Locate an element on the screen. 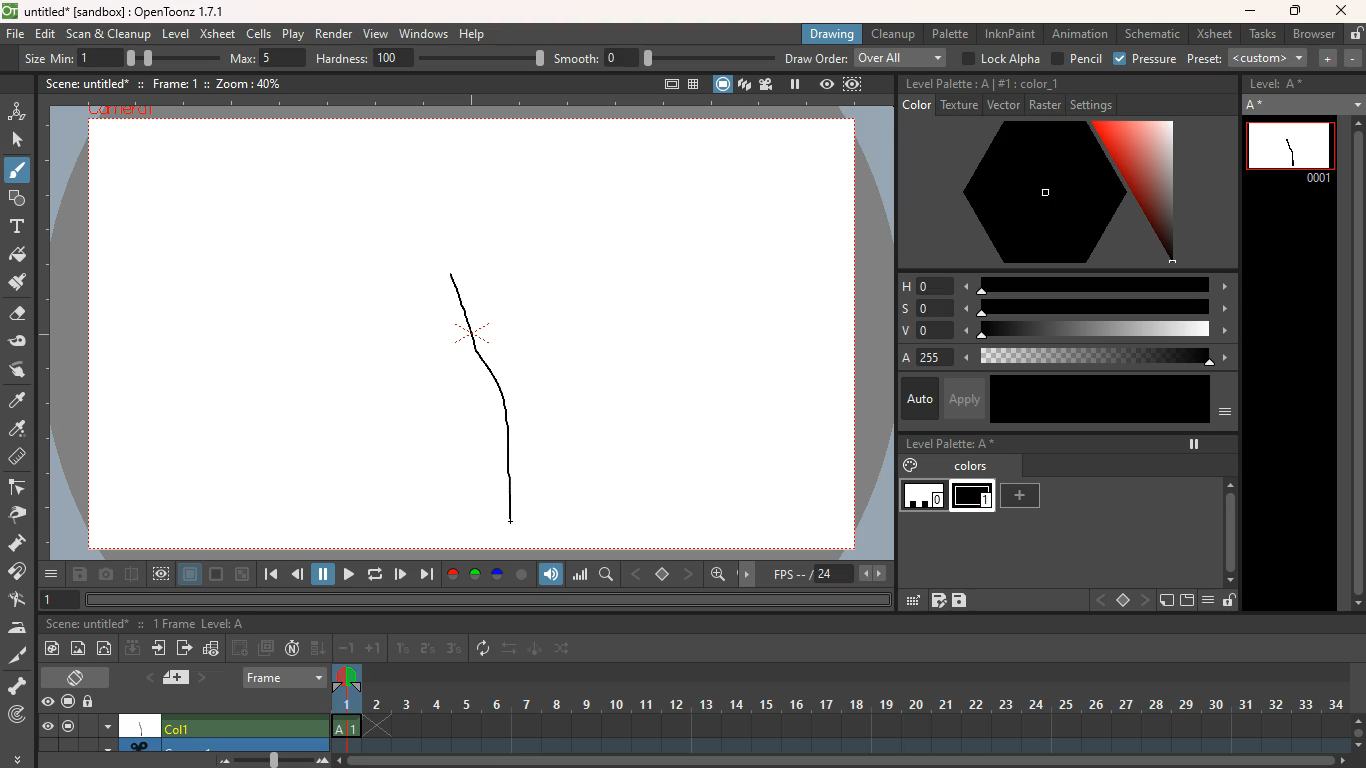 The image size is (1366, 768). edge is located at coordinates (20, 489).